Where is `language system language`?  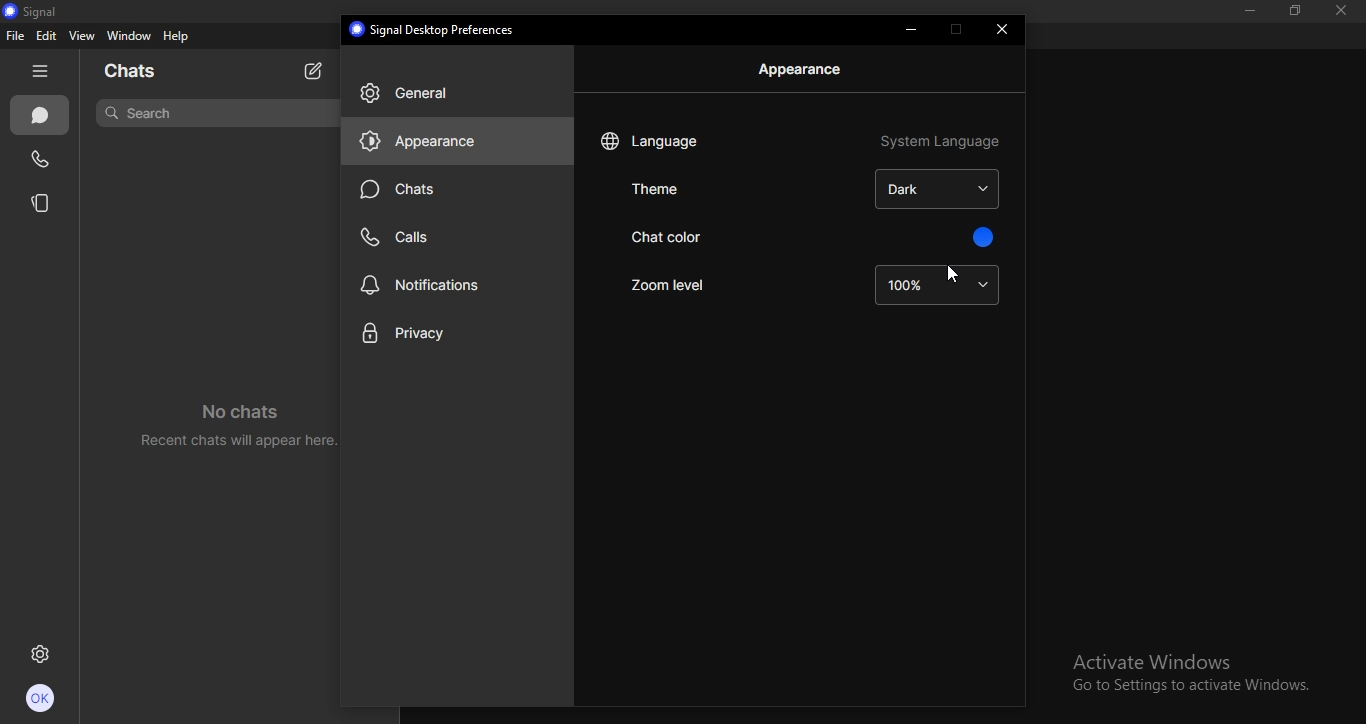 language system language is located at coordinates (802, 140).